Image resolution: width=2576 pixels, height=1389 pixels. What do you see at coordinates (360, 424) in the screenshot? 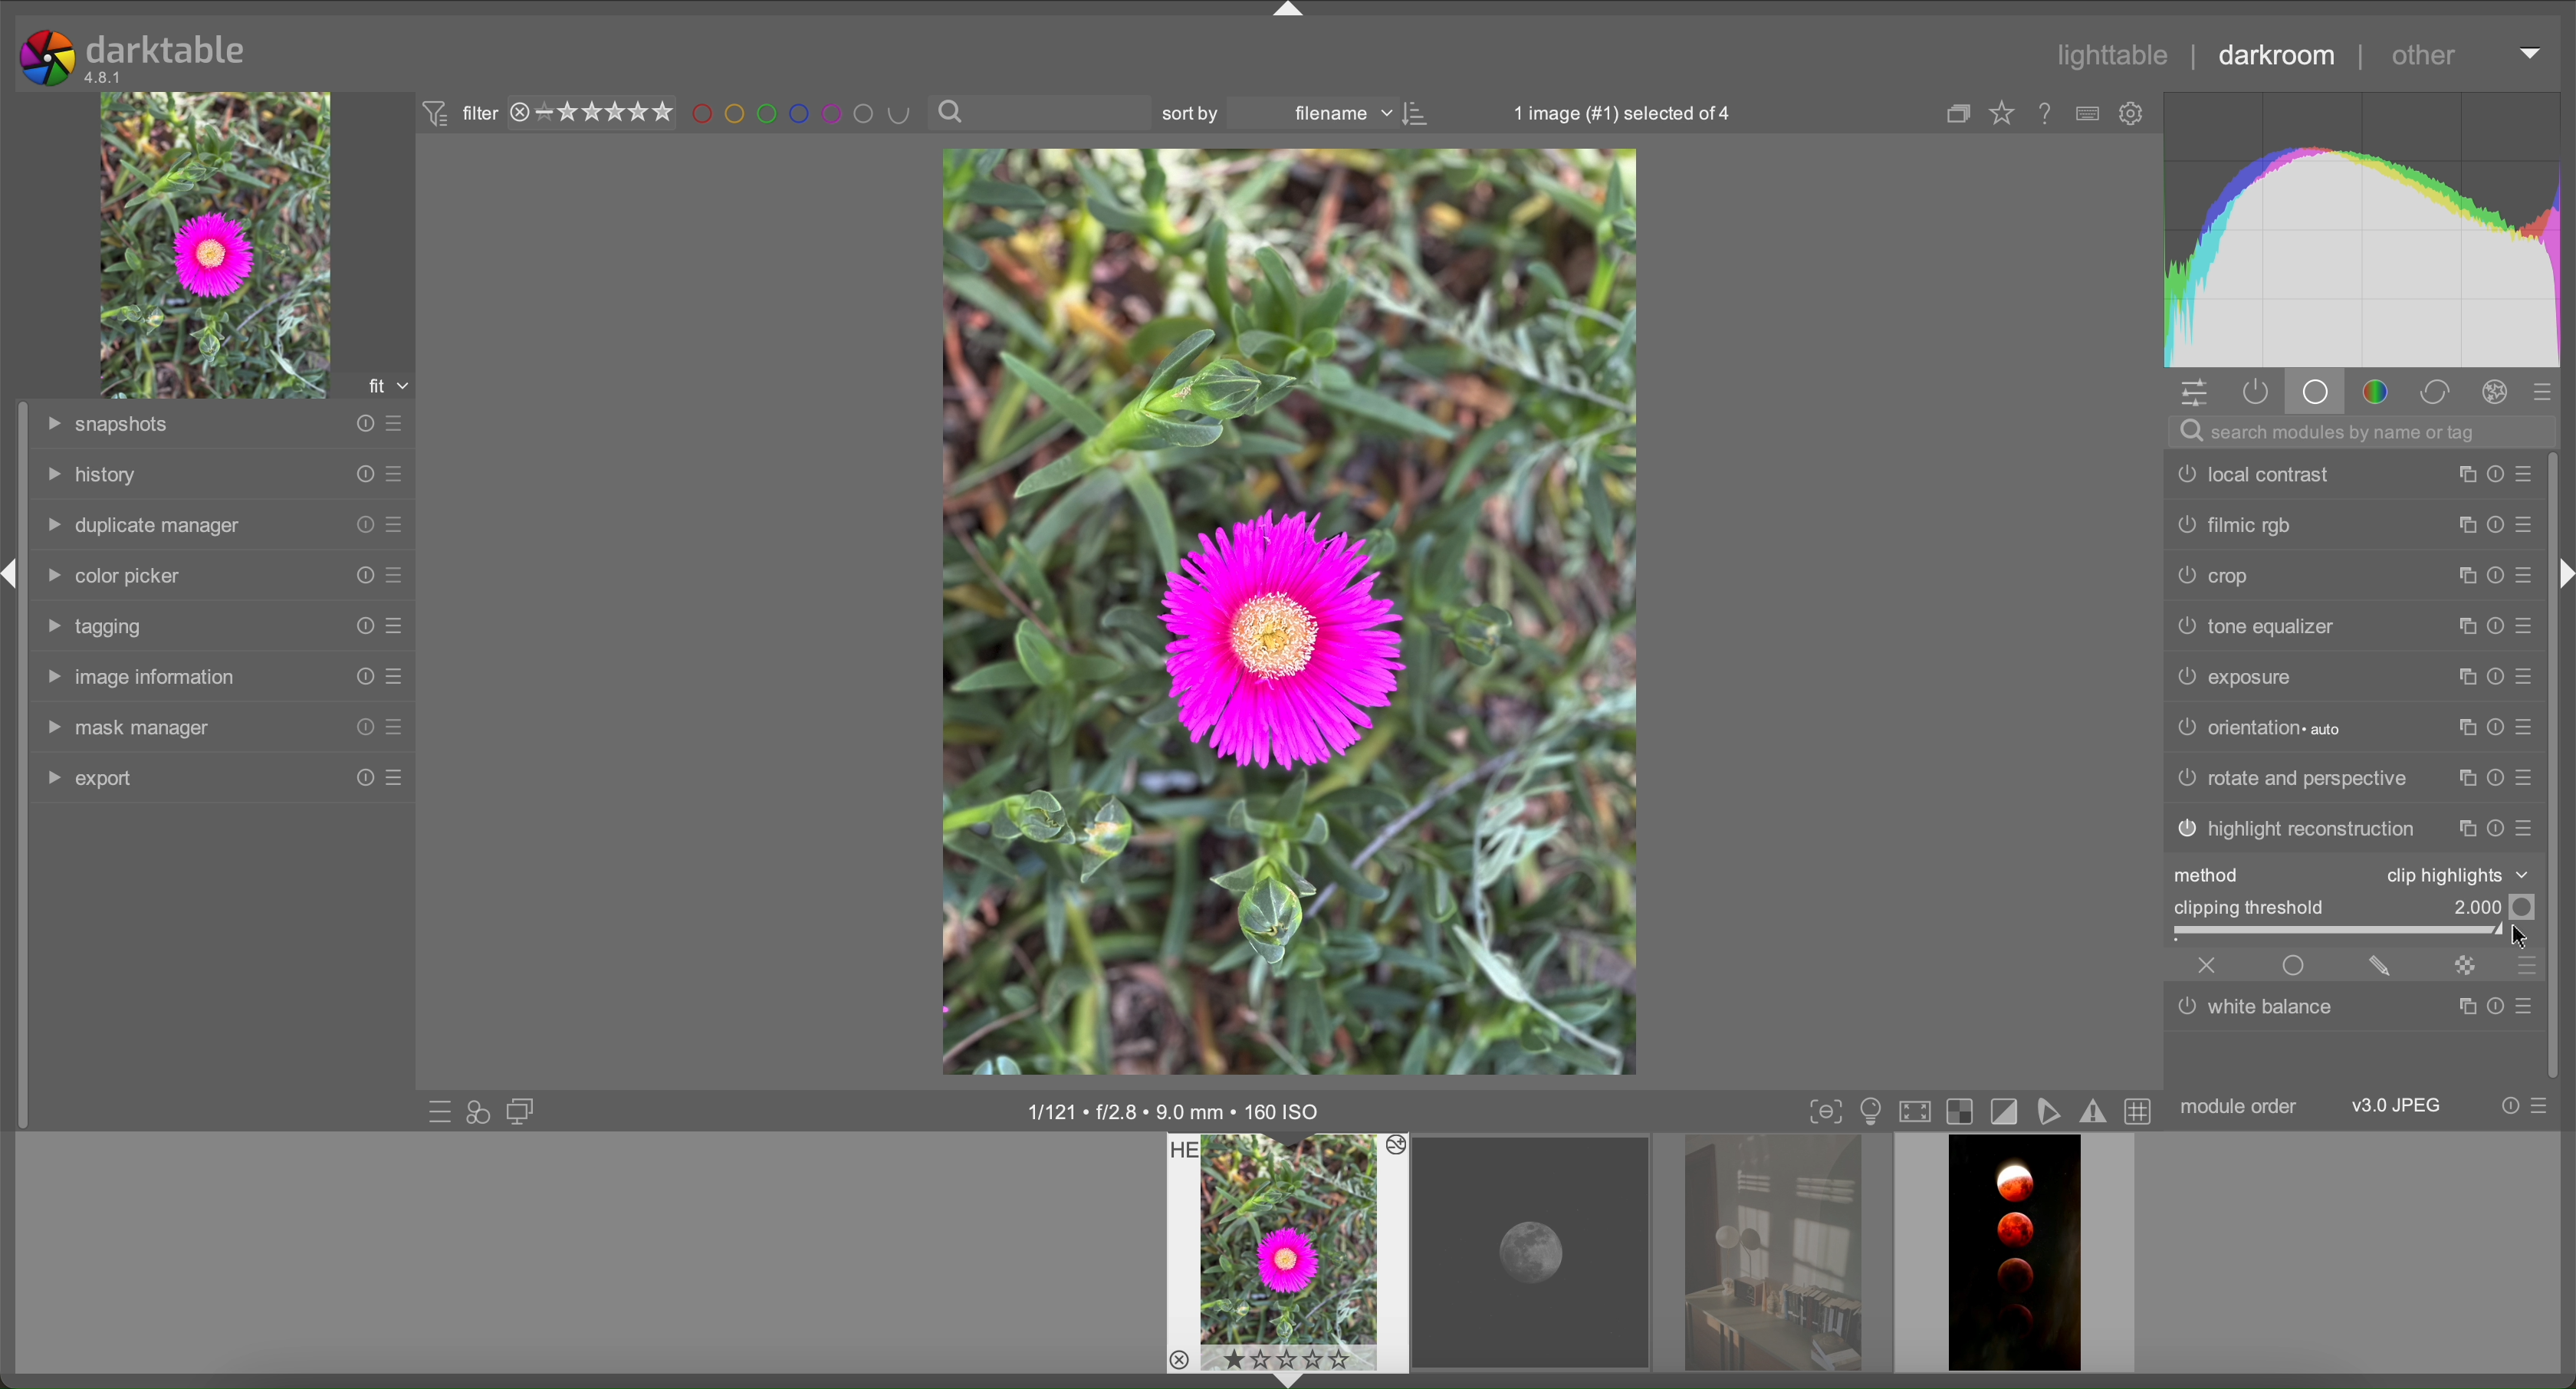
I see `reset presets` at bounding box center [360, 424].